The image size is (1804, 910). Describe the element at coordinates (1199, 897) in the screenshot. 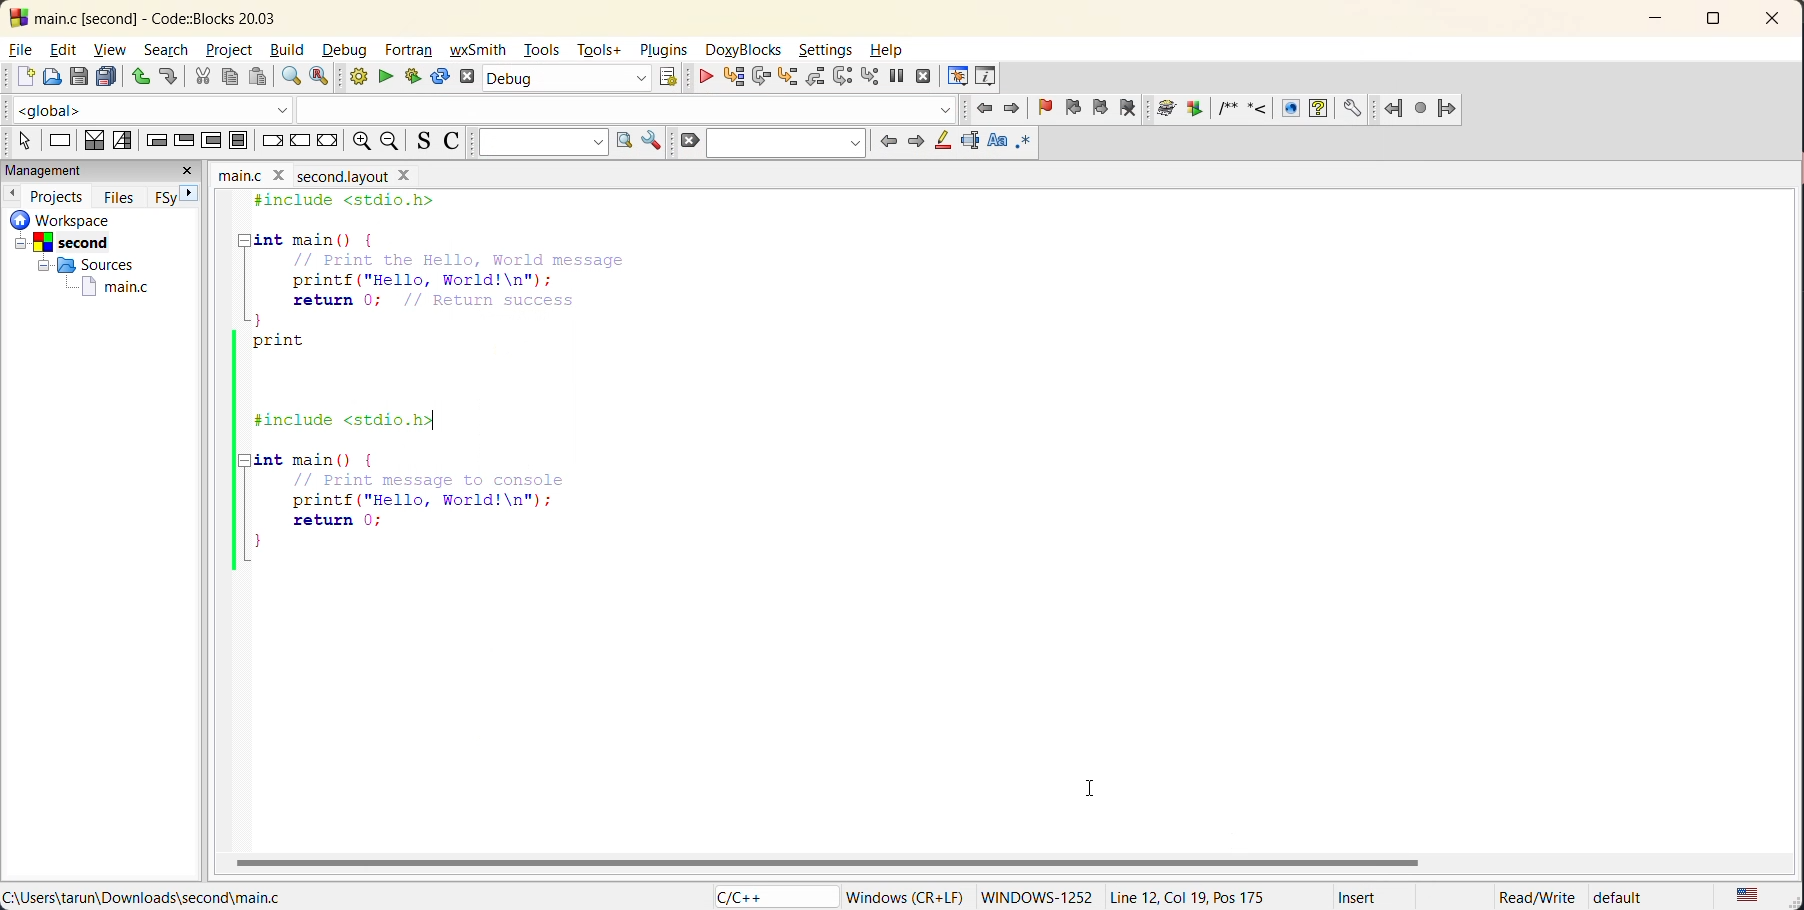

I see `Line 12, col 19, pos 175` at that location.